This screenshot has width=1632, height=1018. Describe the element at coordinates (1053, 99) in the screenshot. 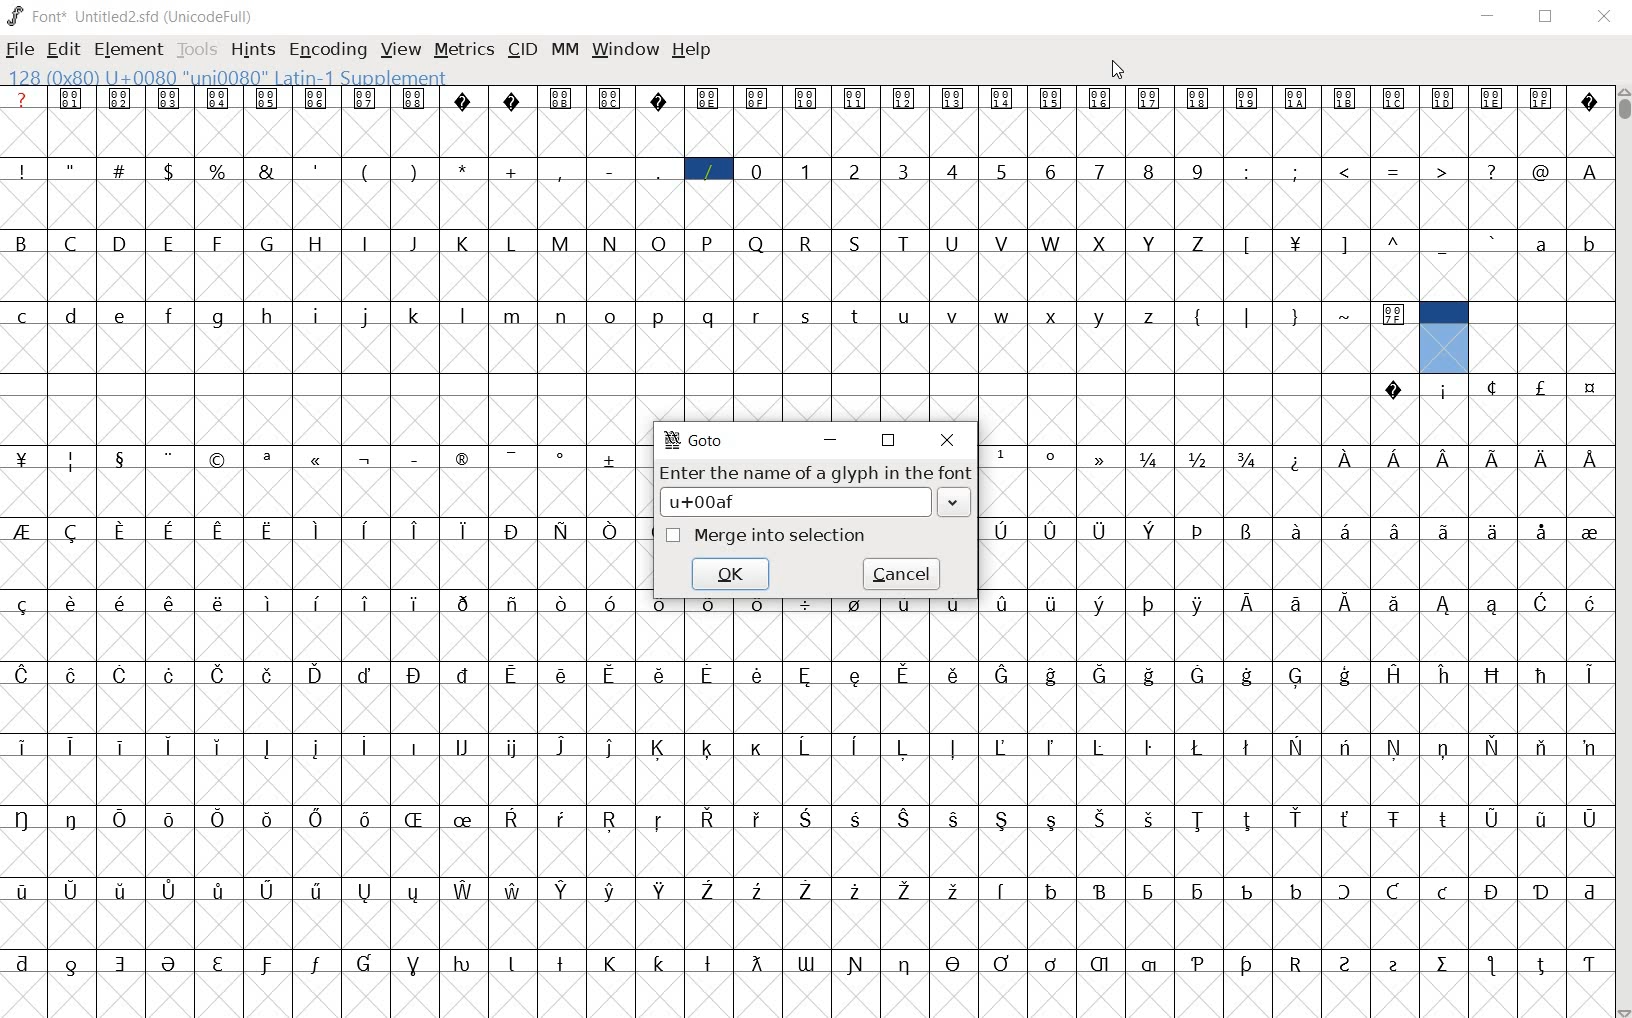

I see `Symbol` at that location.